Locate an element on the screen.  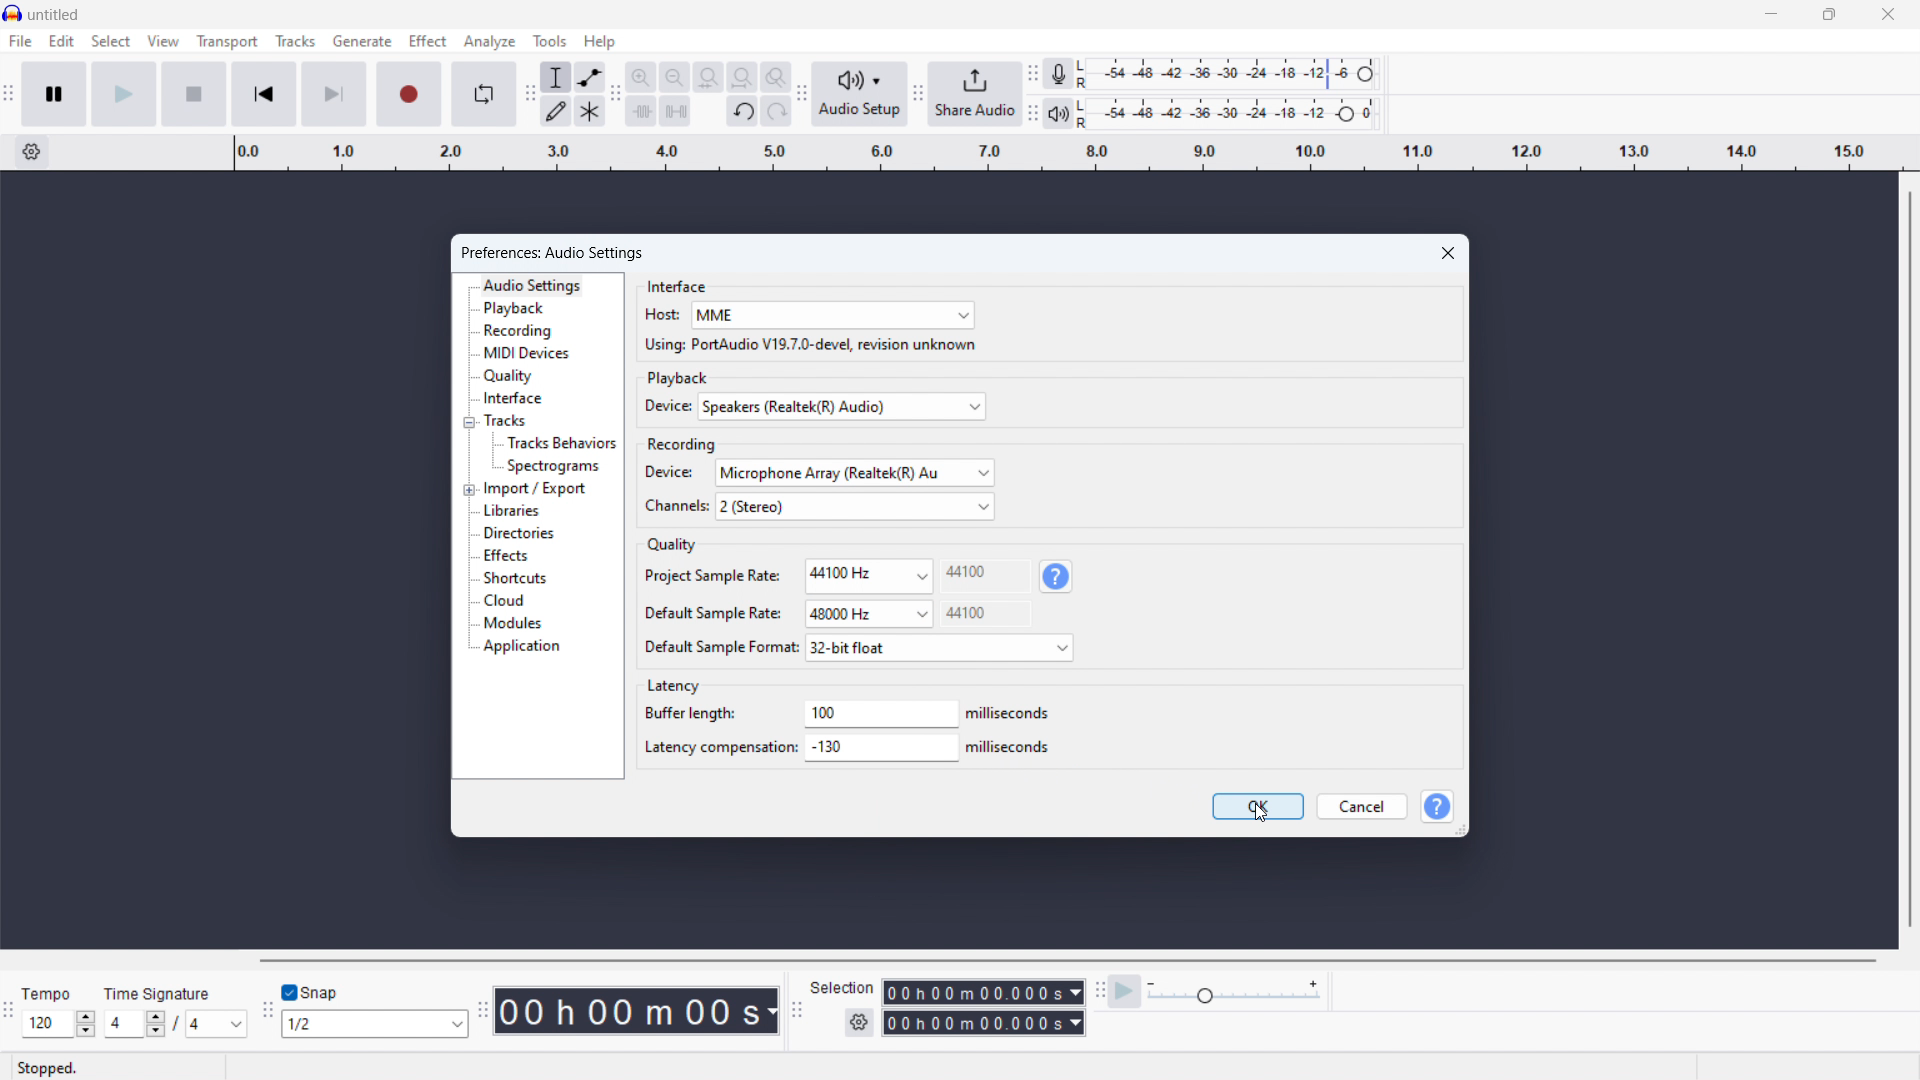
edit is located at coordinates (63, 42).